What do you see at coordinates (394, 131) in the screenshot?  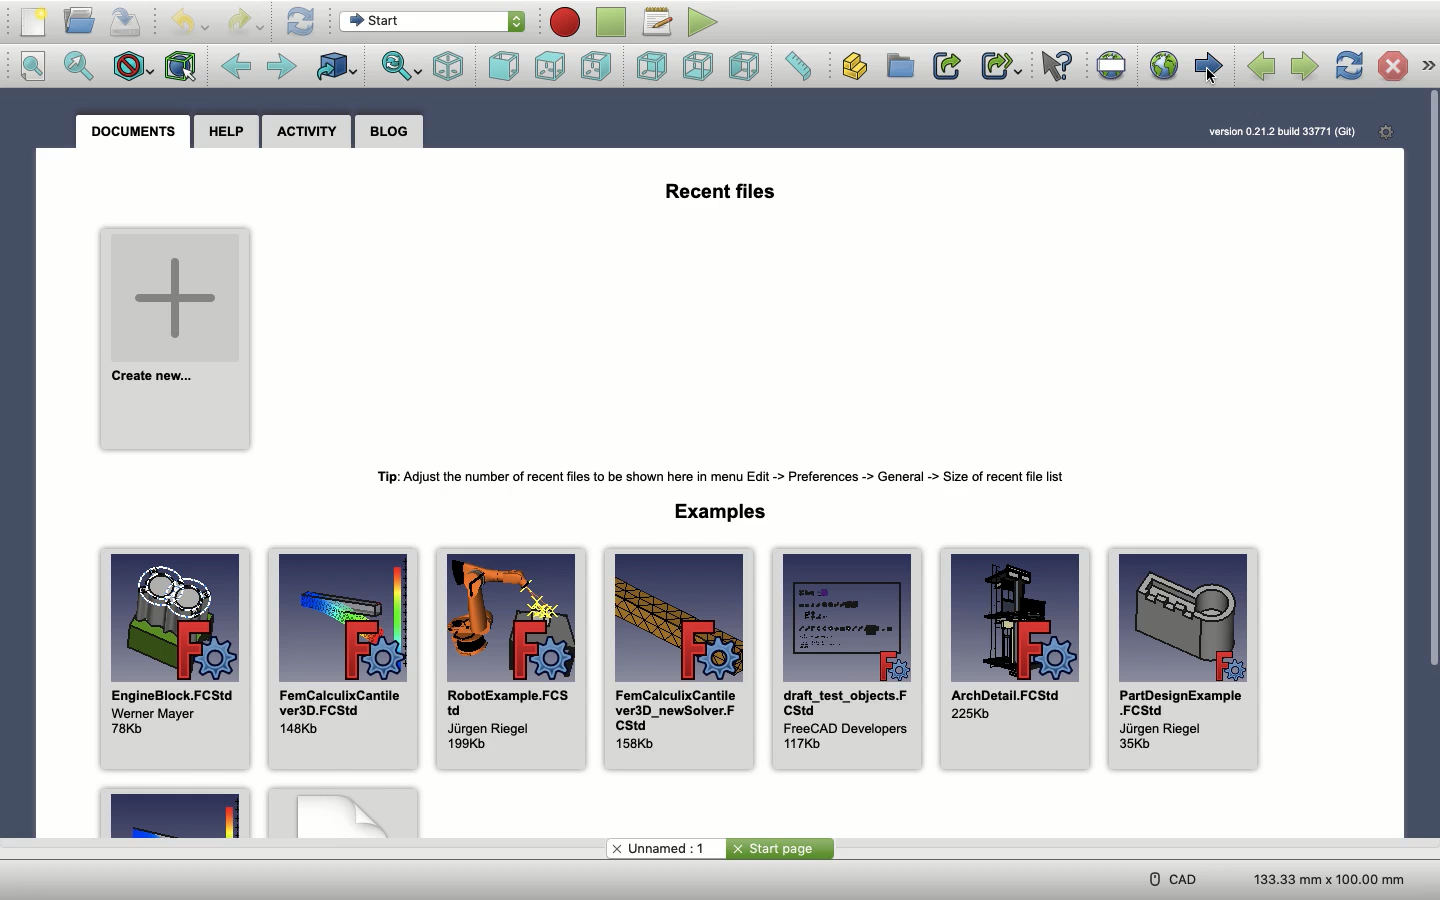 I see `Blog` at bounding box center [394, 131].